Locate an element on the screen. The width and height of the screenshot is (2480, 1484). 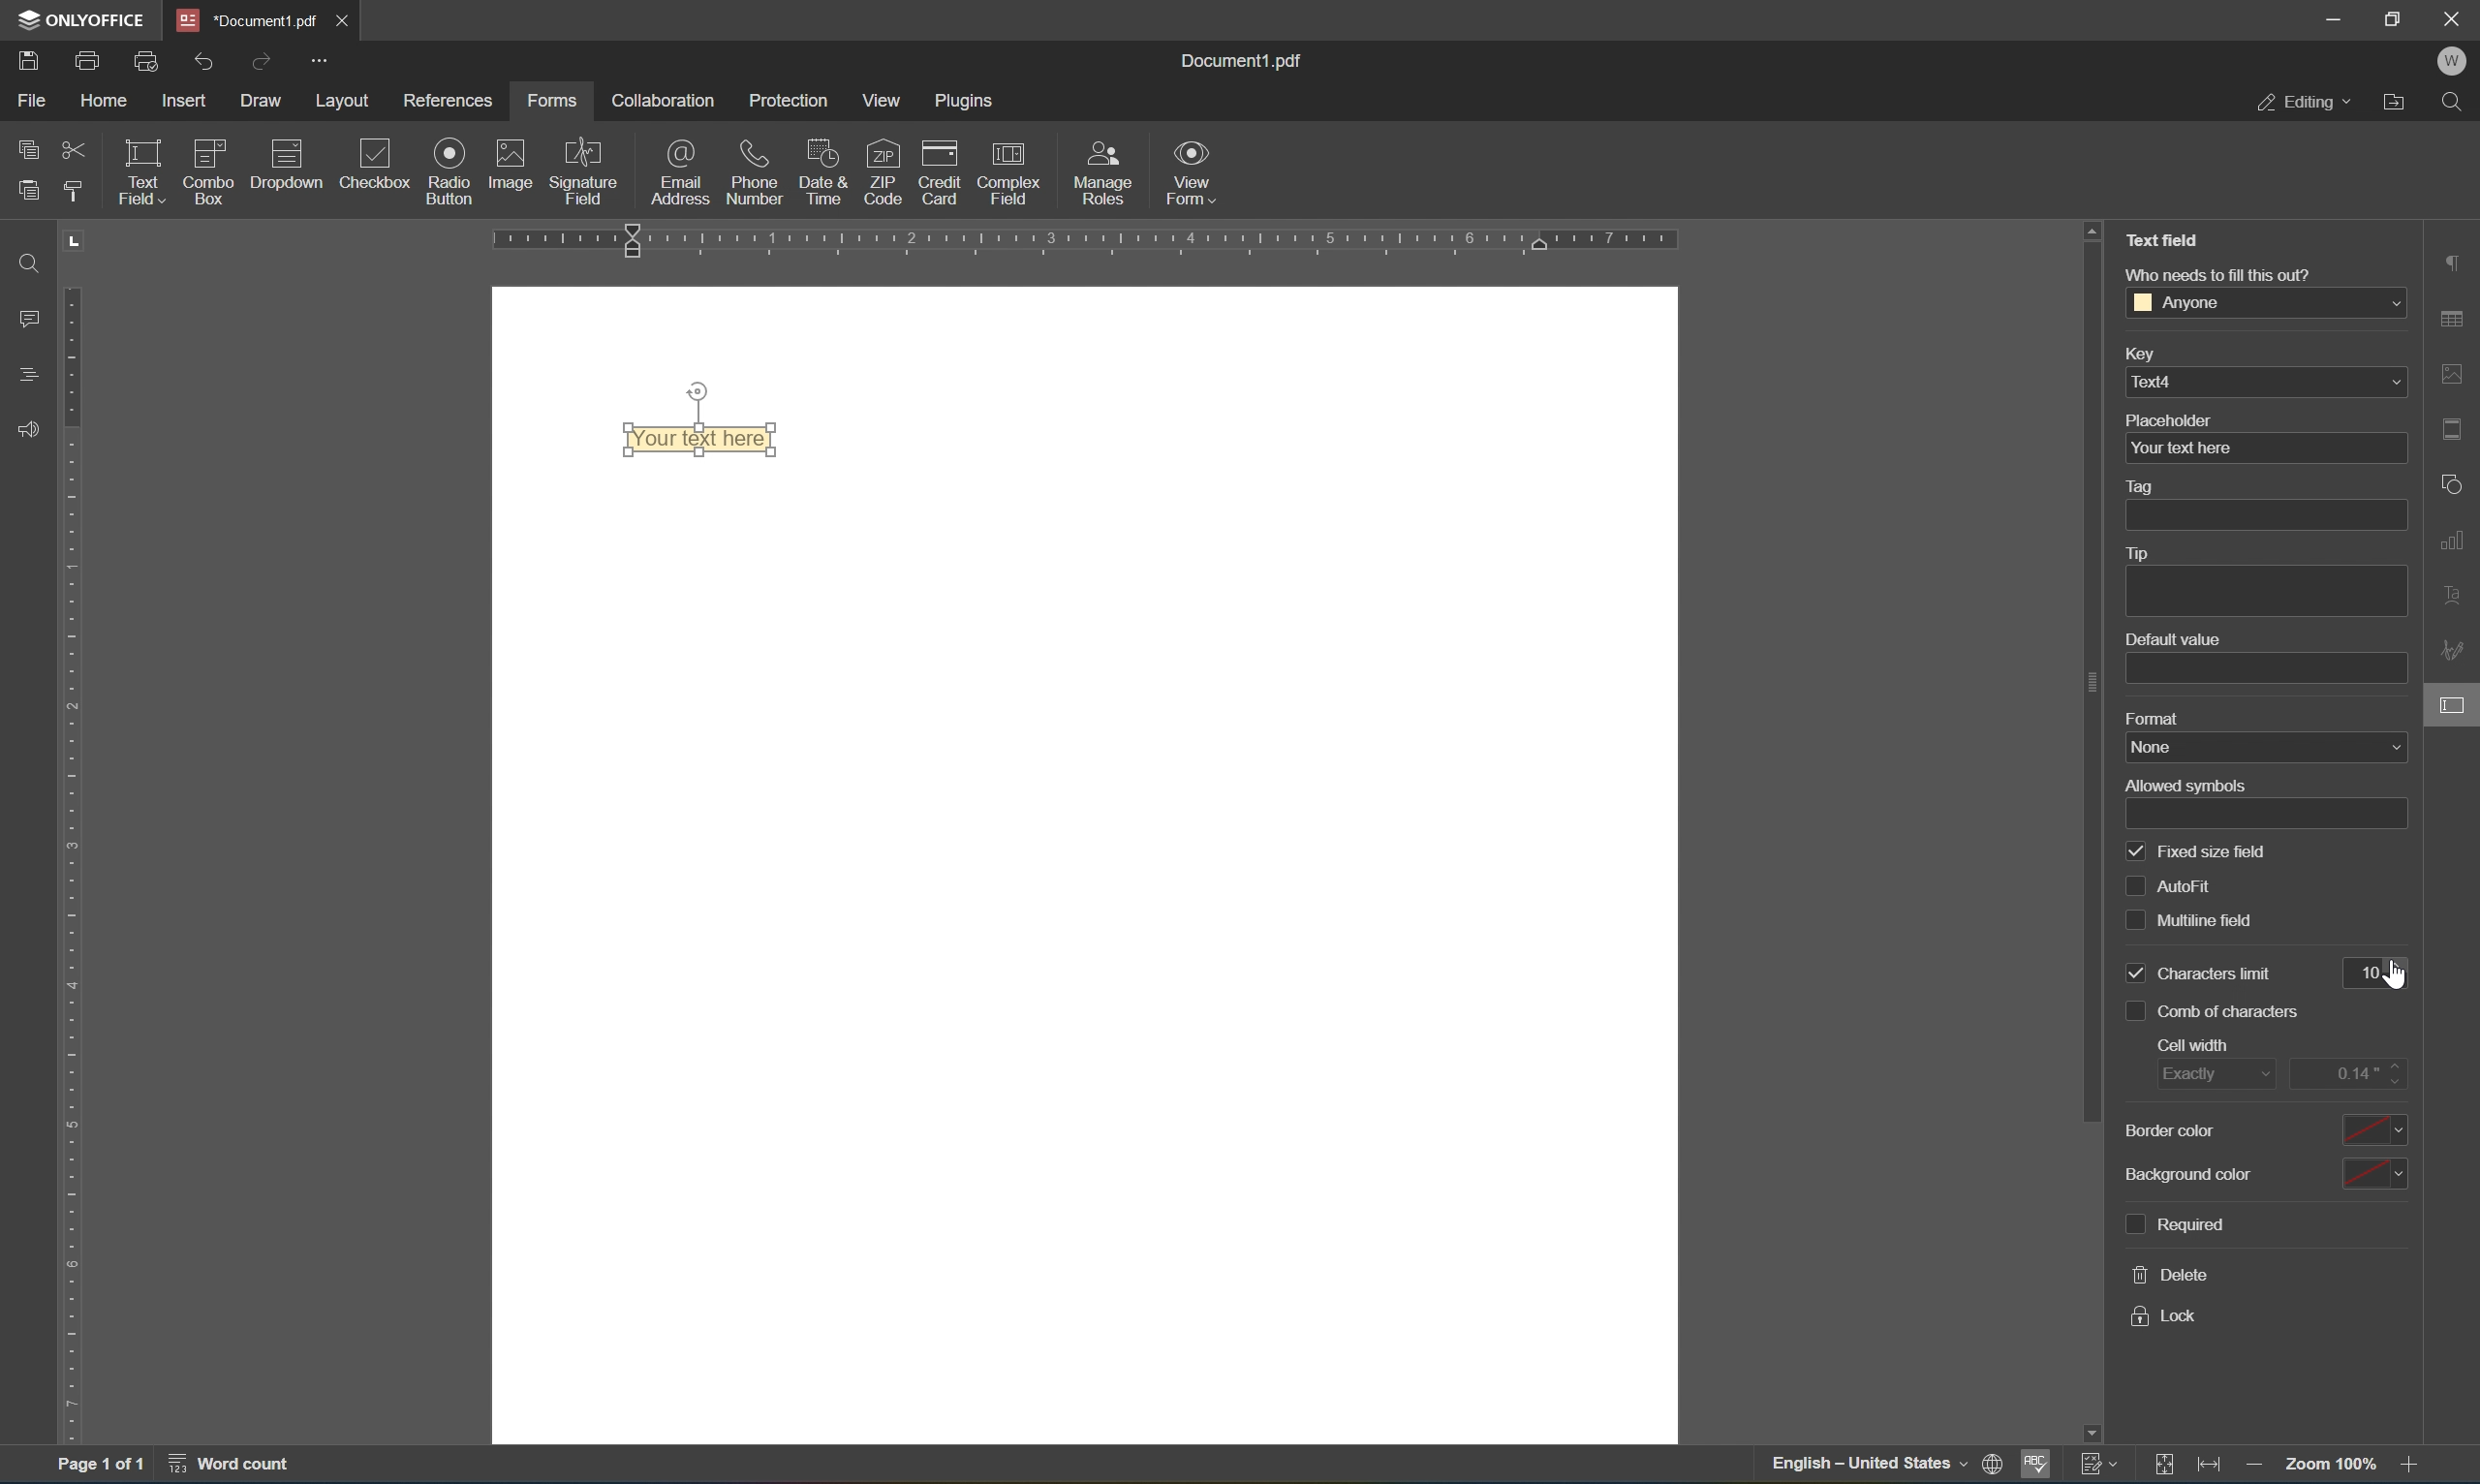
lock is located at coordinates (2175, 1317).